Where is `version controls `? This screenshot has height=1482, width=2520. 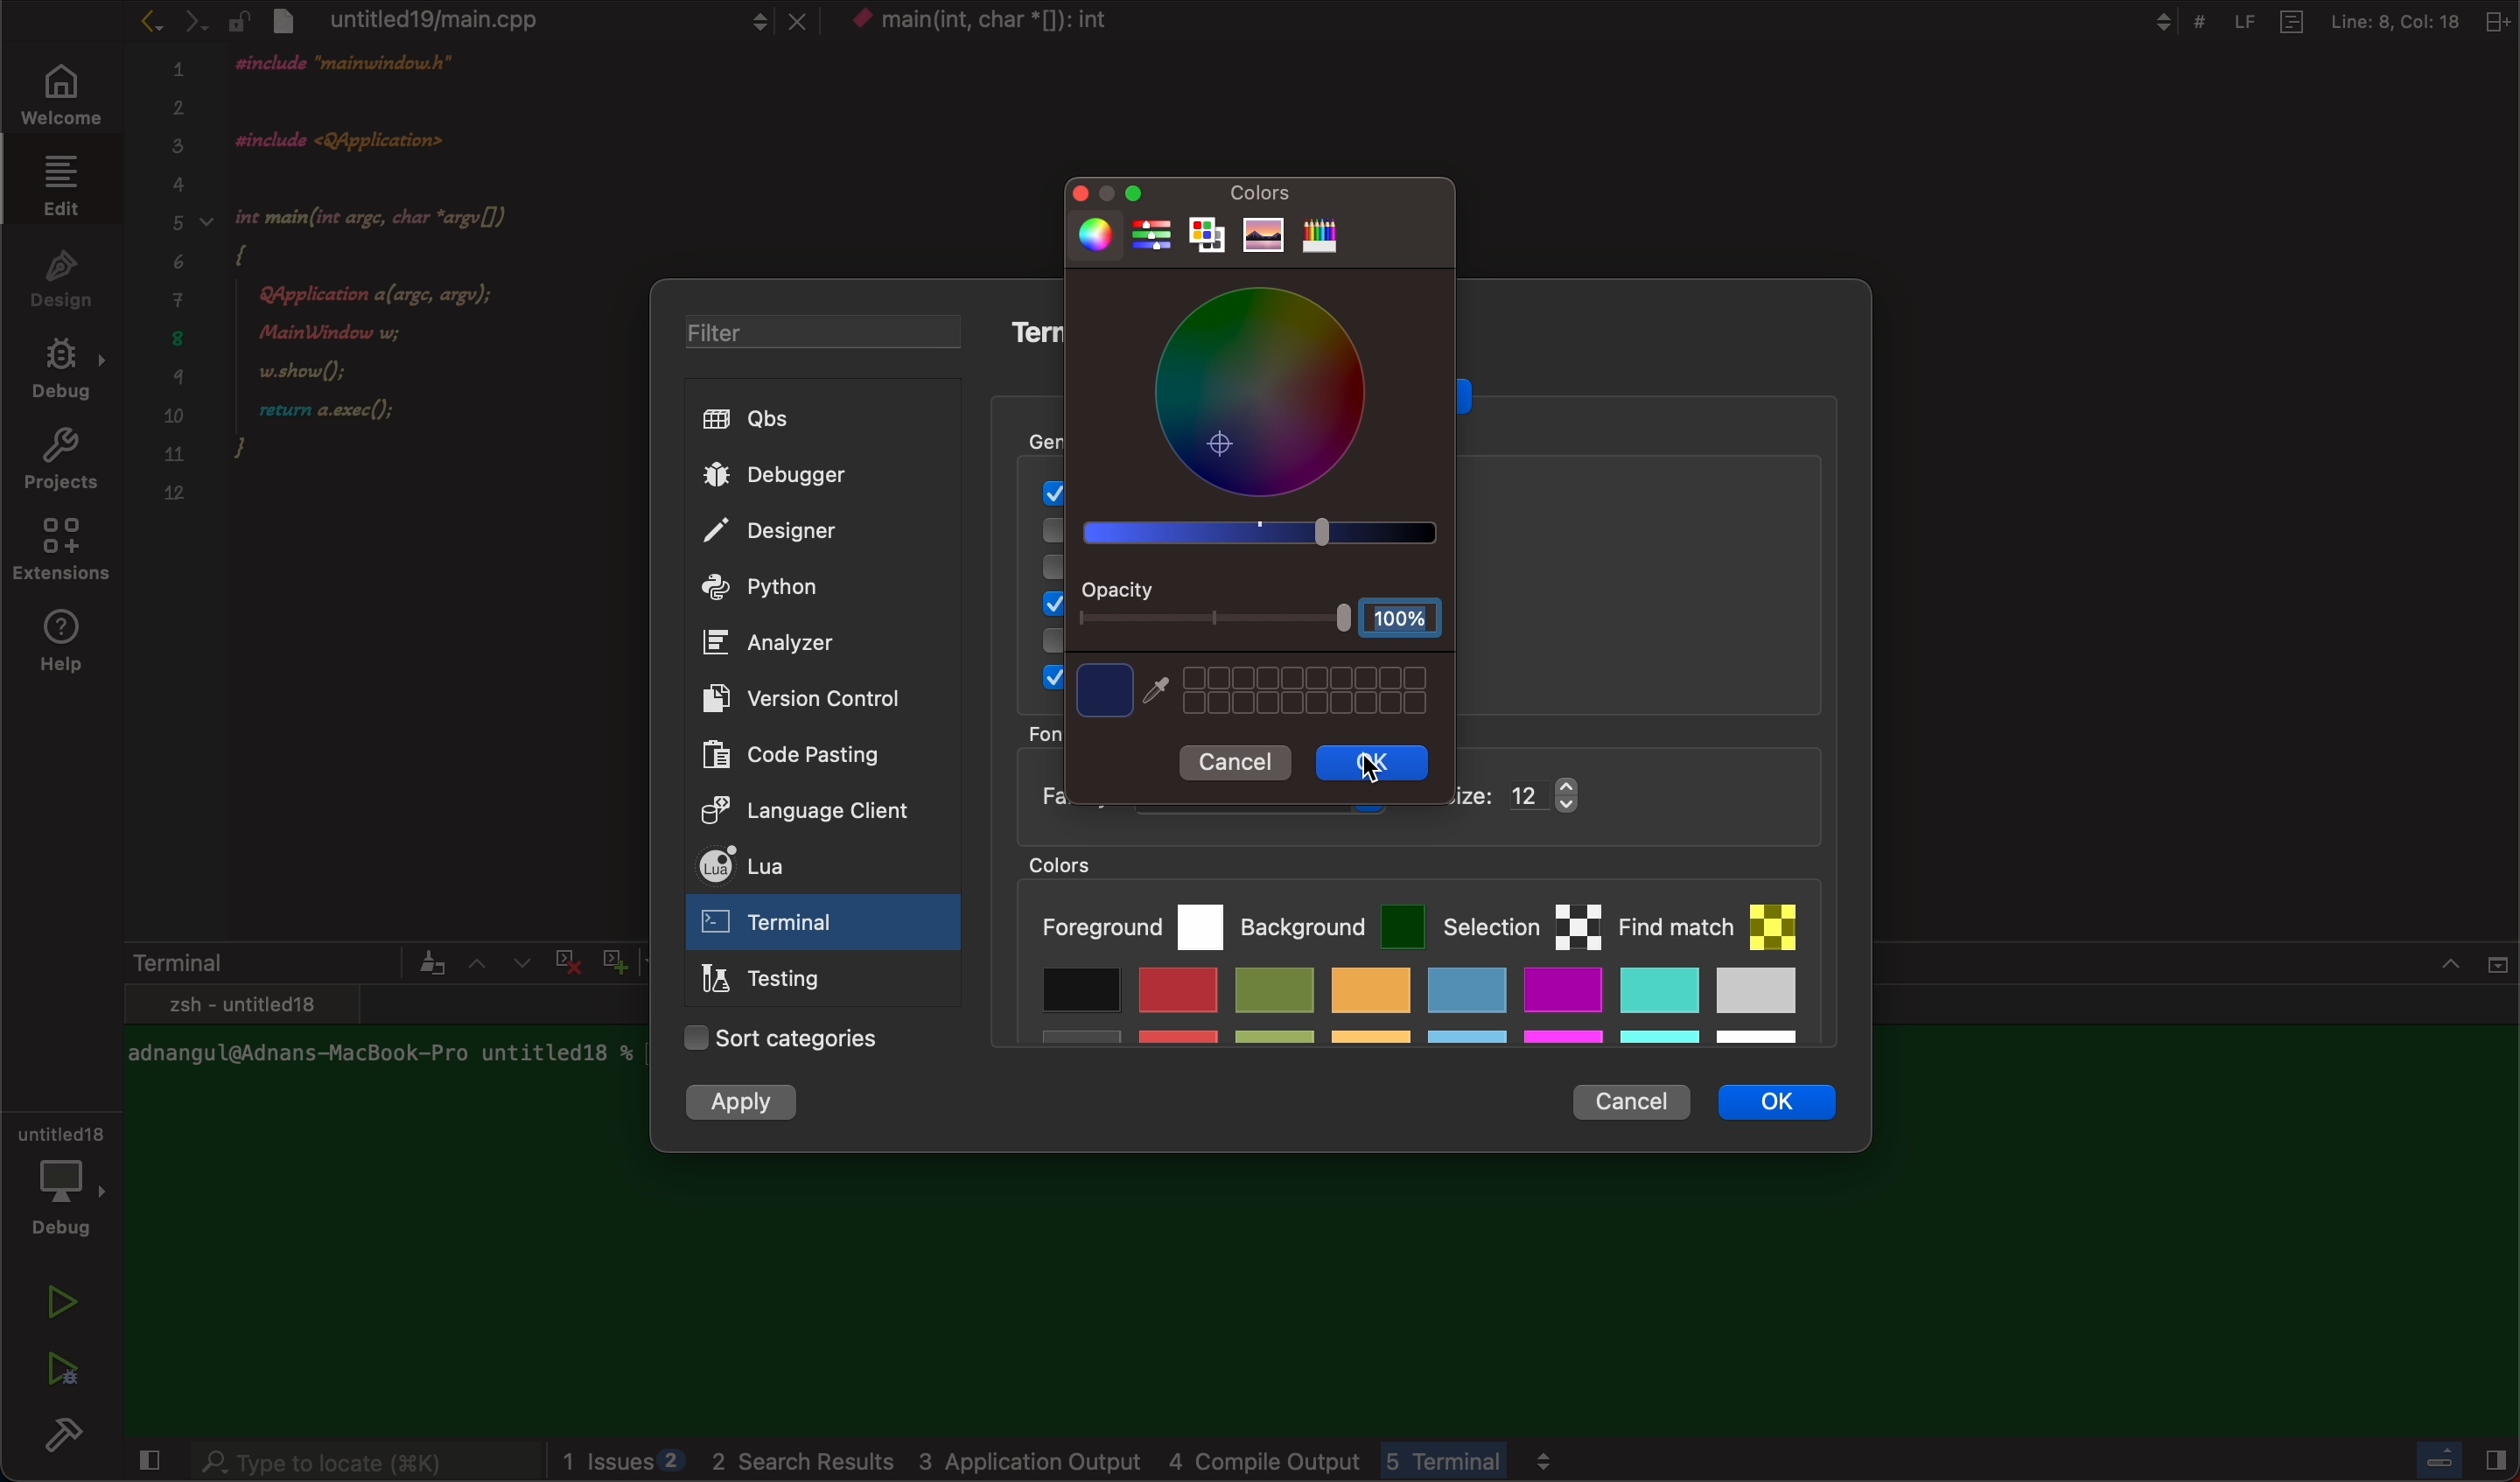 version controls  is located at coordinates (793, 697).